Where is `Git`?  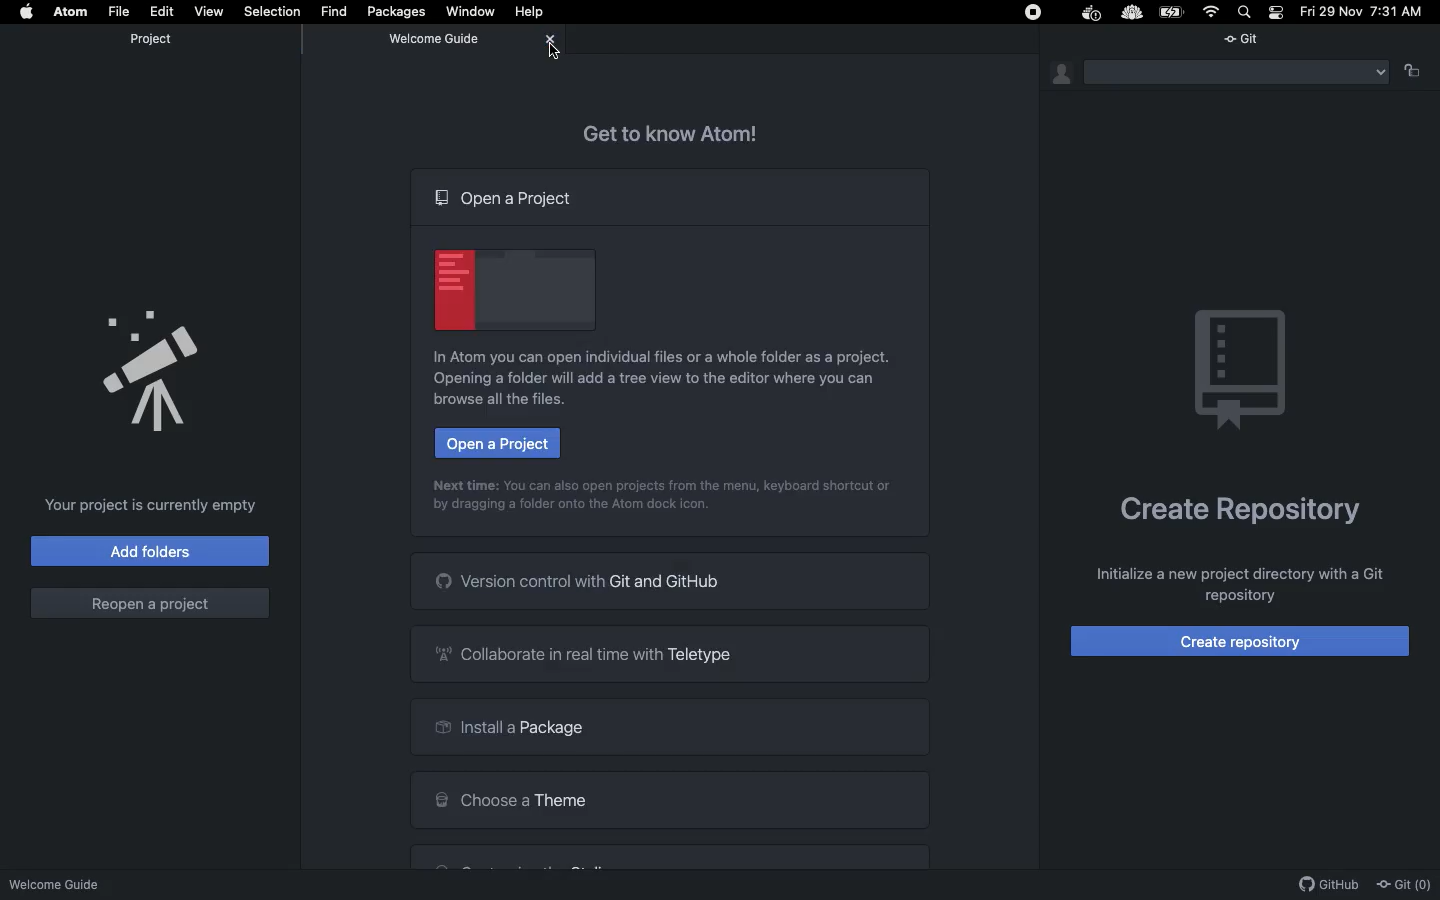 Git is located at coordinates (1249, 37).